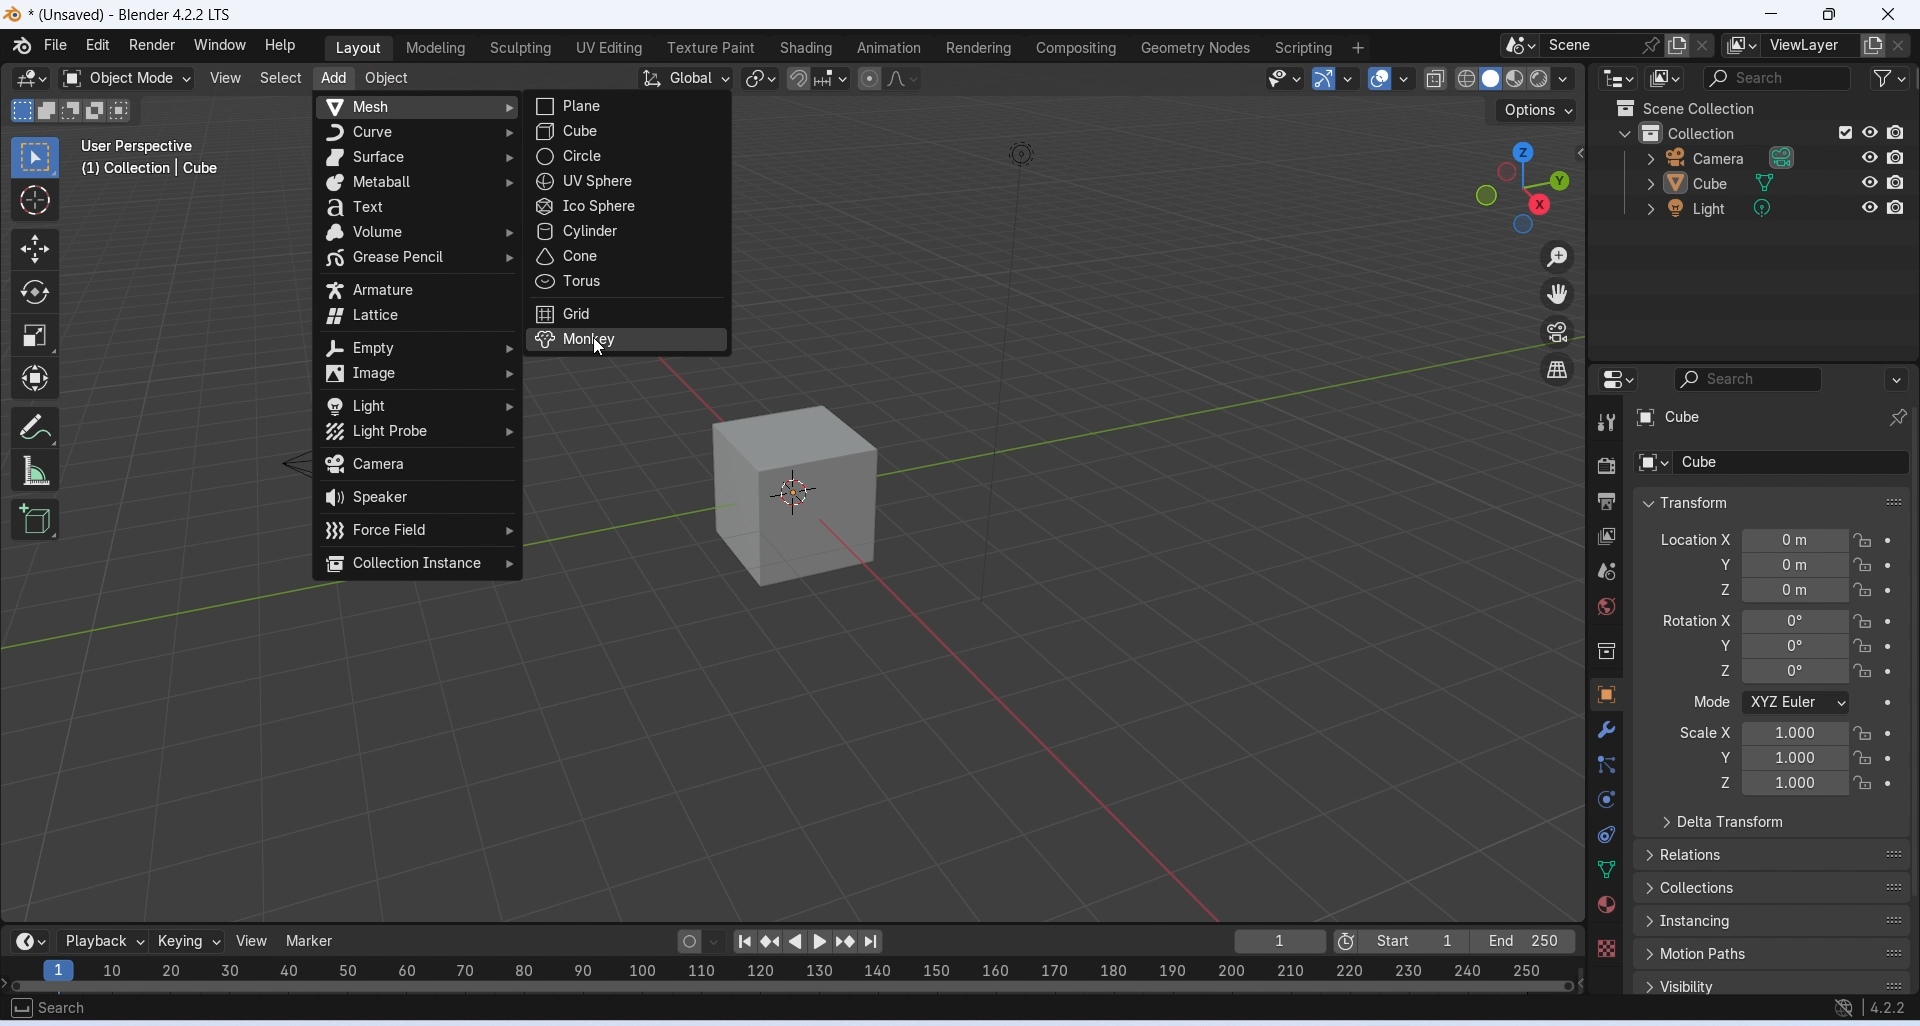 The width and height of the screenshot is (1920, 1026). Describe the element at coordinates (417, 564) in the screenshot. I see `collection instance` at that location.